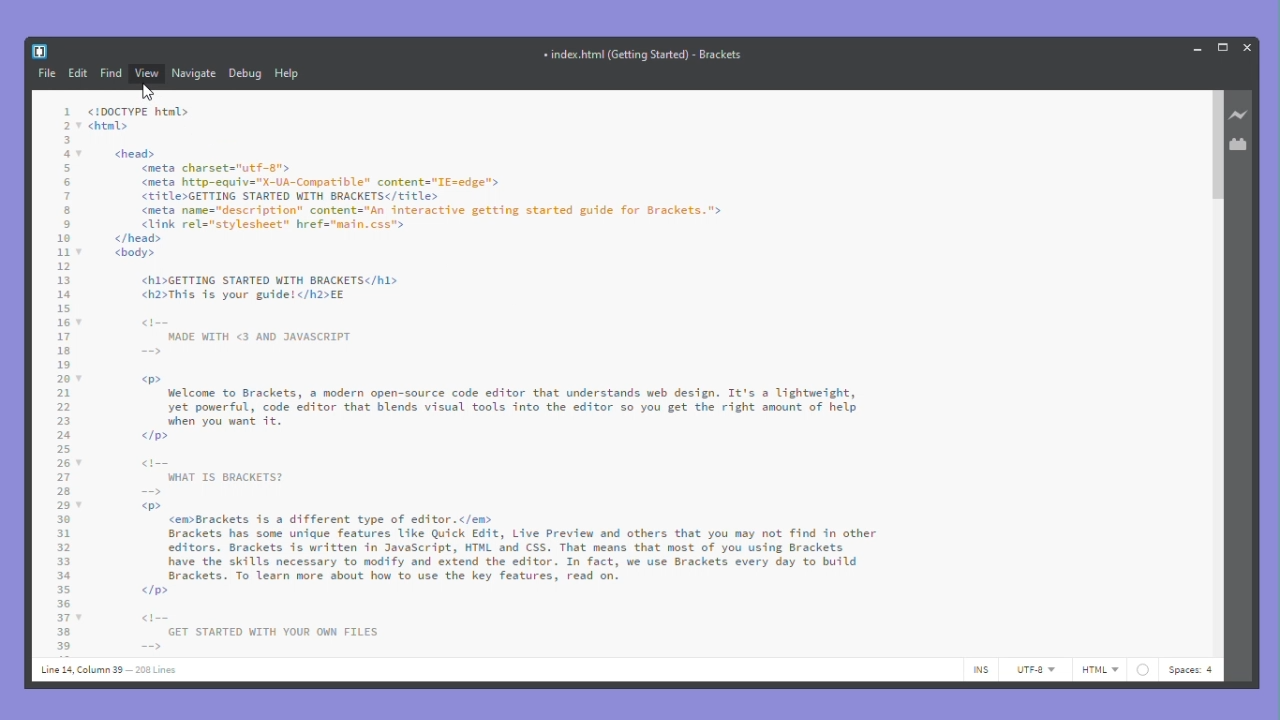  What do you see at coordinates (63, 519) in the screenshot?
I see `30` at bounding box center [63, 519].